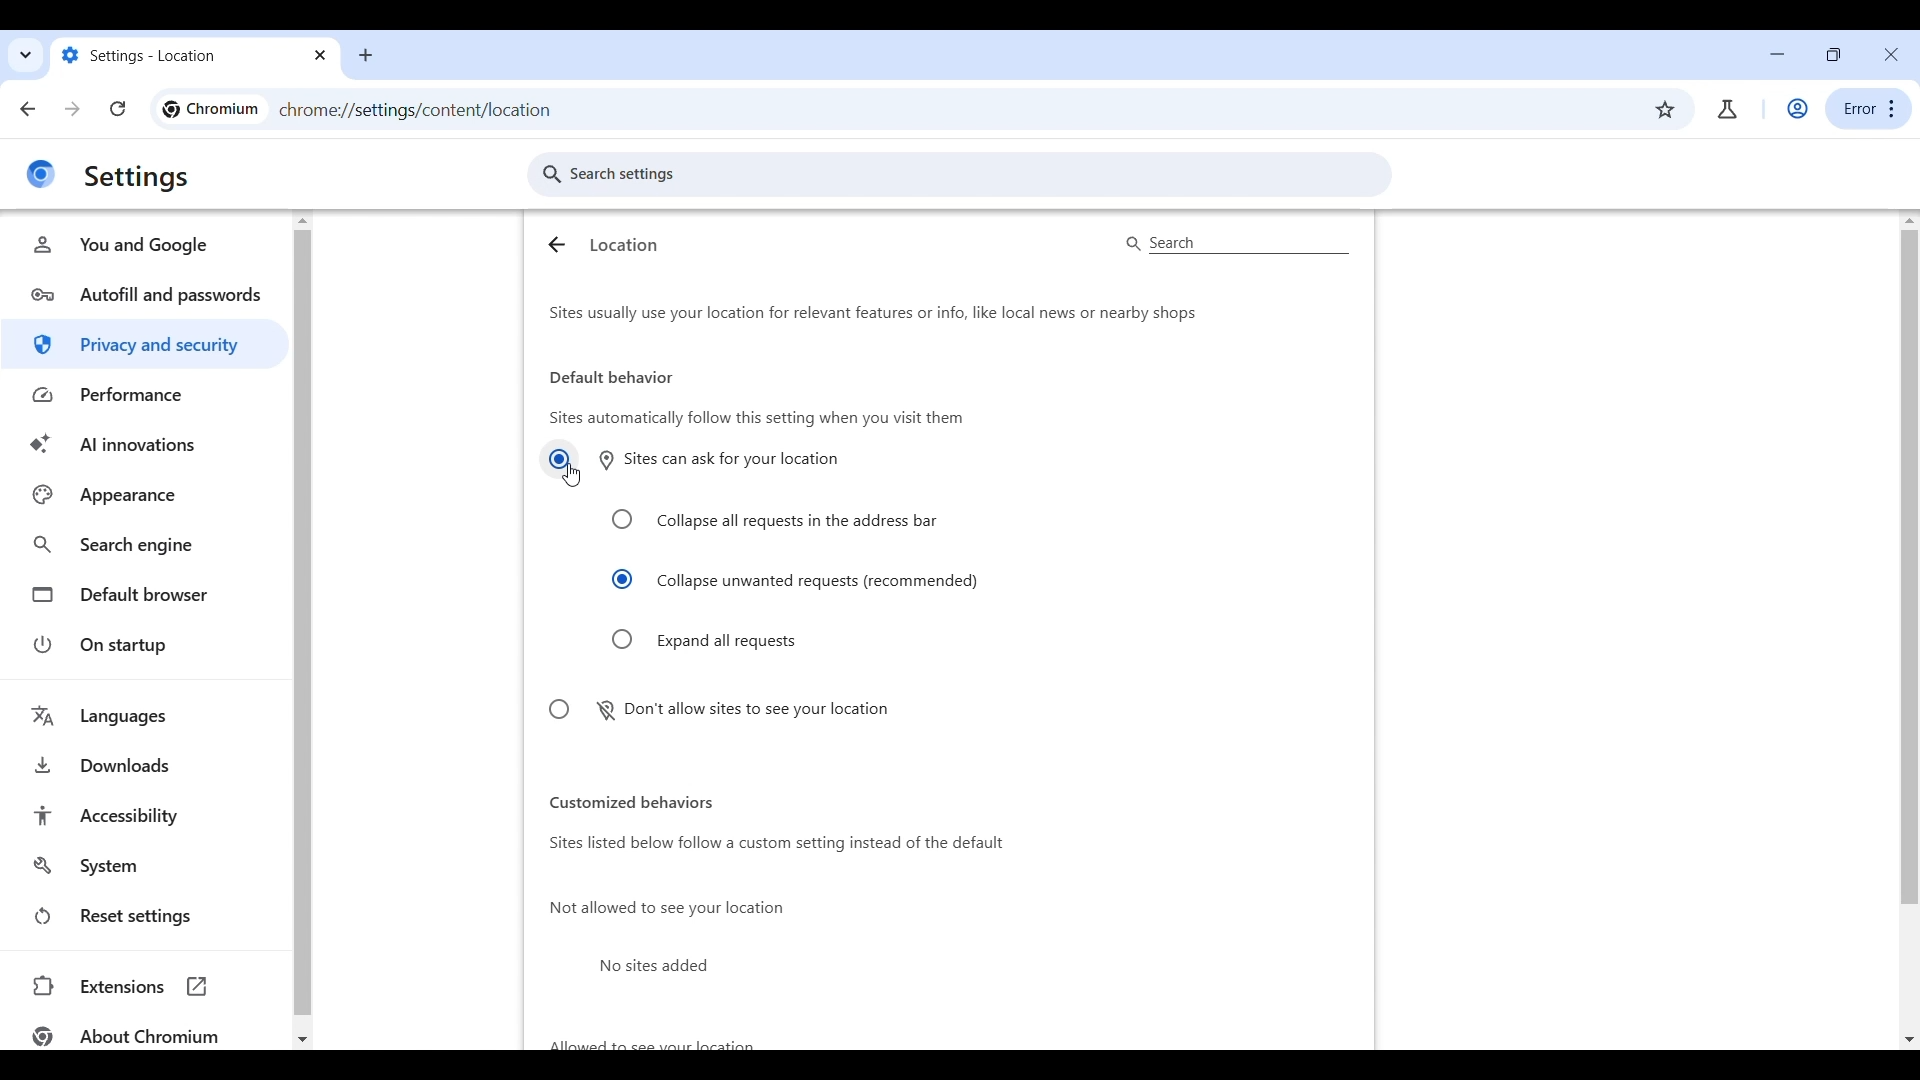 Image resolution: width=1920 pixels, height=1080 pixels. Describe the element at coordinates (438, 111) in the screenshot. I see `chrome://settings/content/location` at that location.